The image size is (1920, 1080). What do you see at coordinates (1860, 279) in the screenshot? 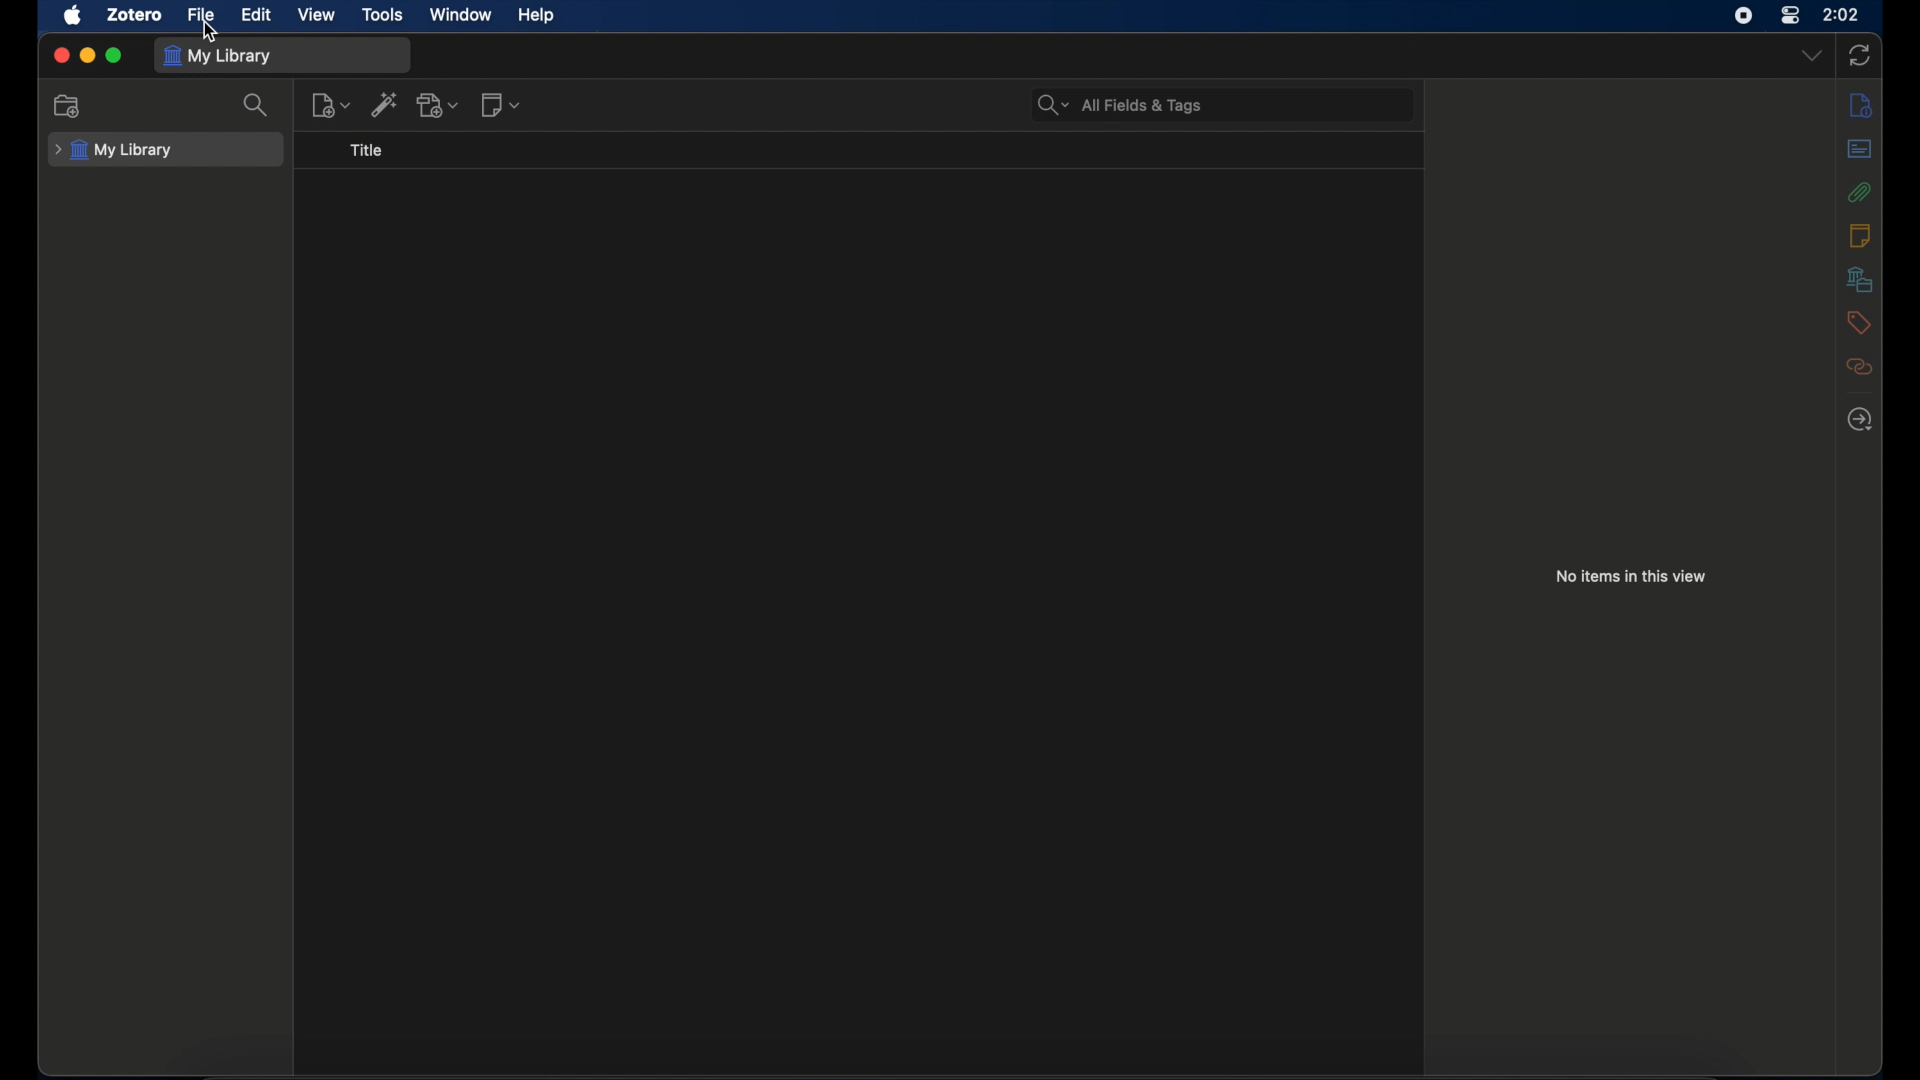
I see `libraries` at bounding box center [1860, 279].